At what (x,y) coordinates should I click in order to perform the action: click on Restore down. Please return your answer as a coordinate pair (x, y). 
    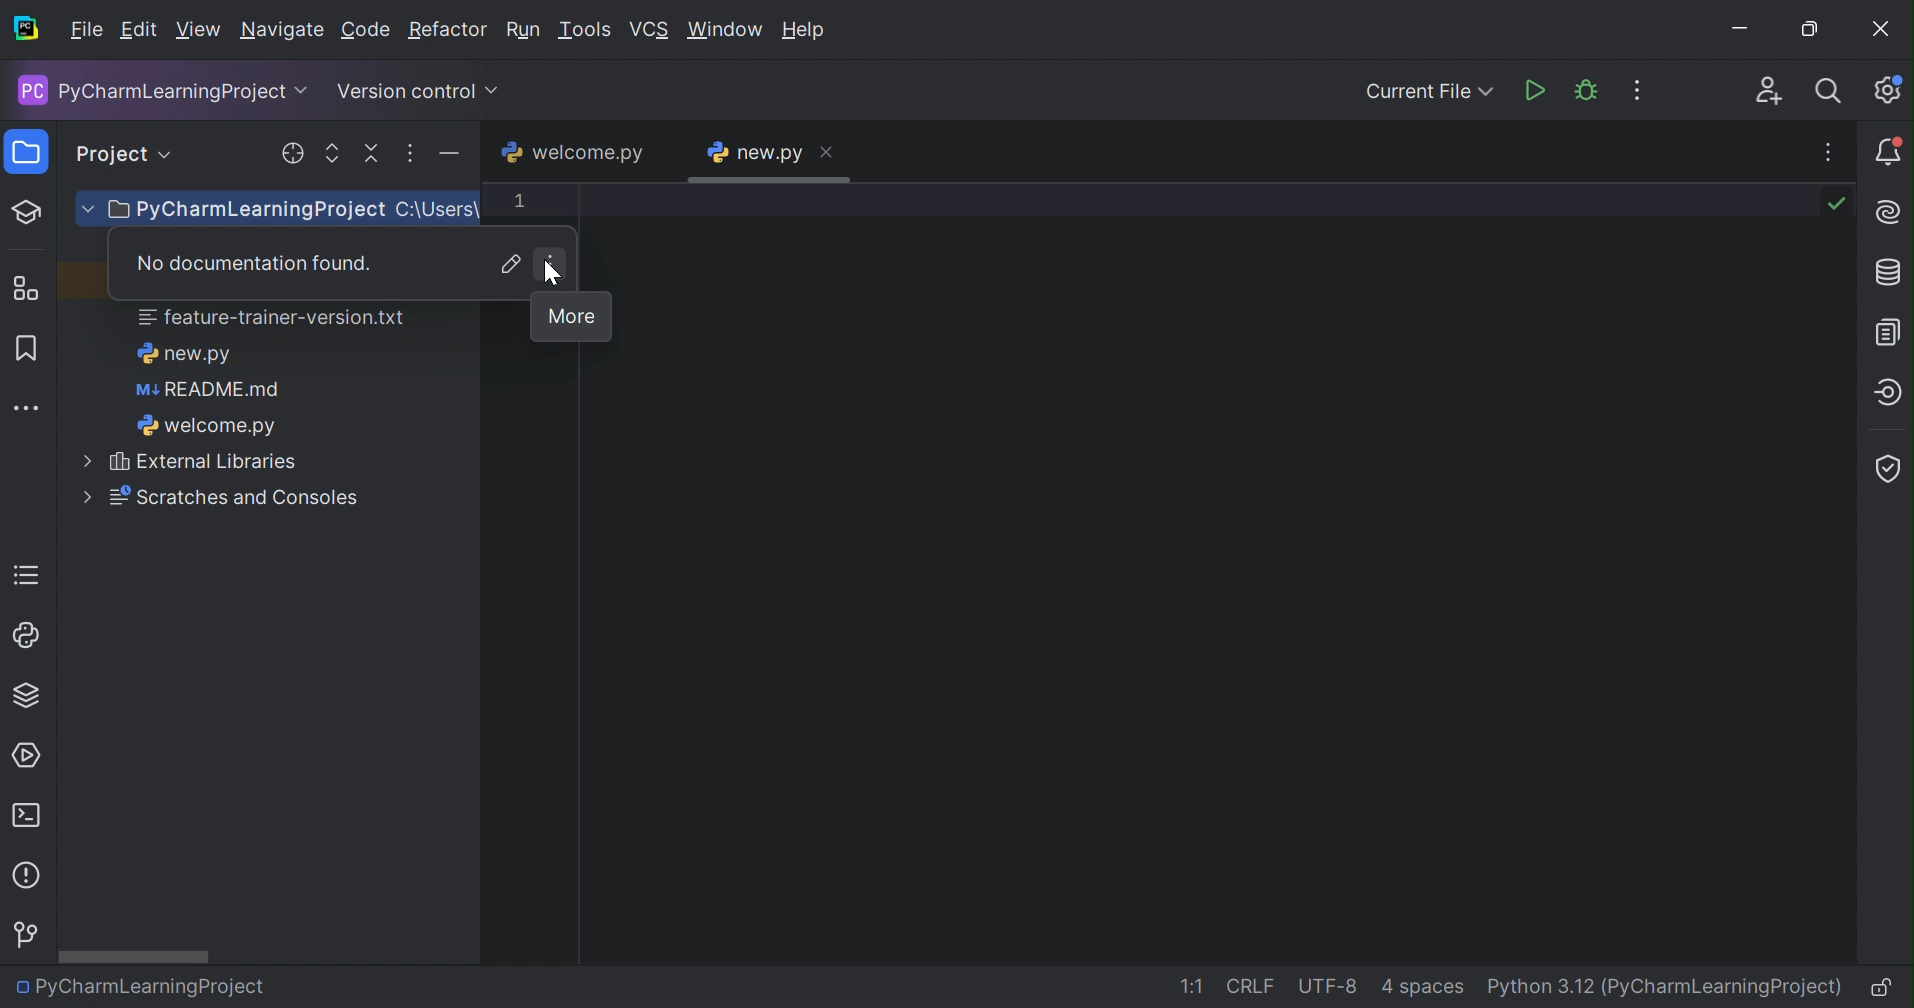
    Looking at the image, I should click on (1817, 31).